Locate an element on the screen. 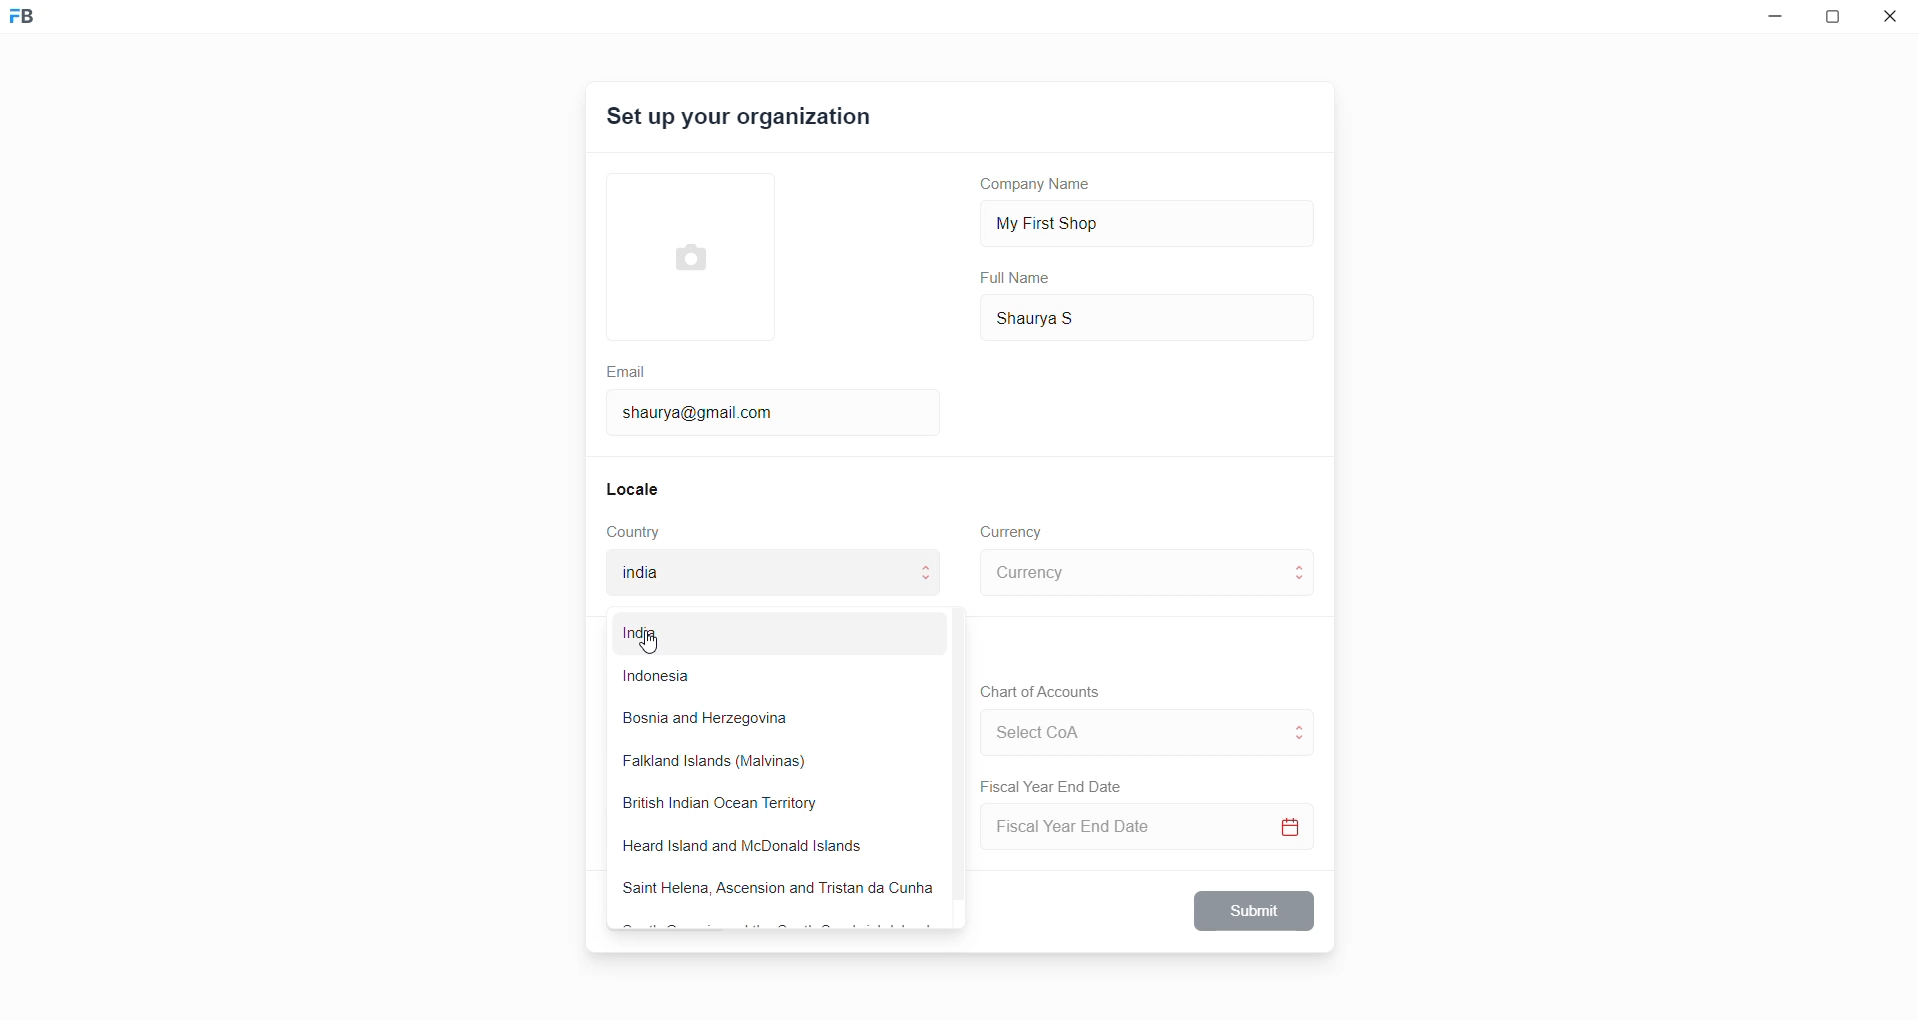 The height and width of the screenshot is (1020, 1918). Frappe Book logo is located at coordinates (39, 25).